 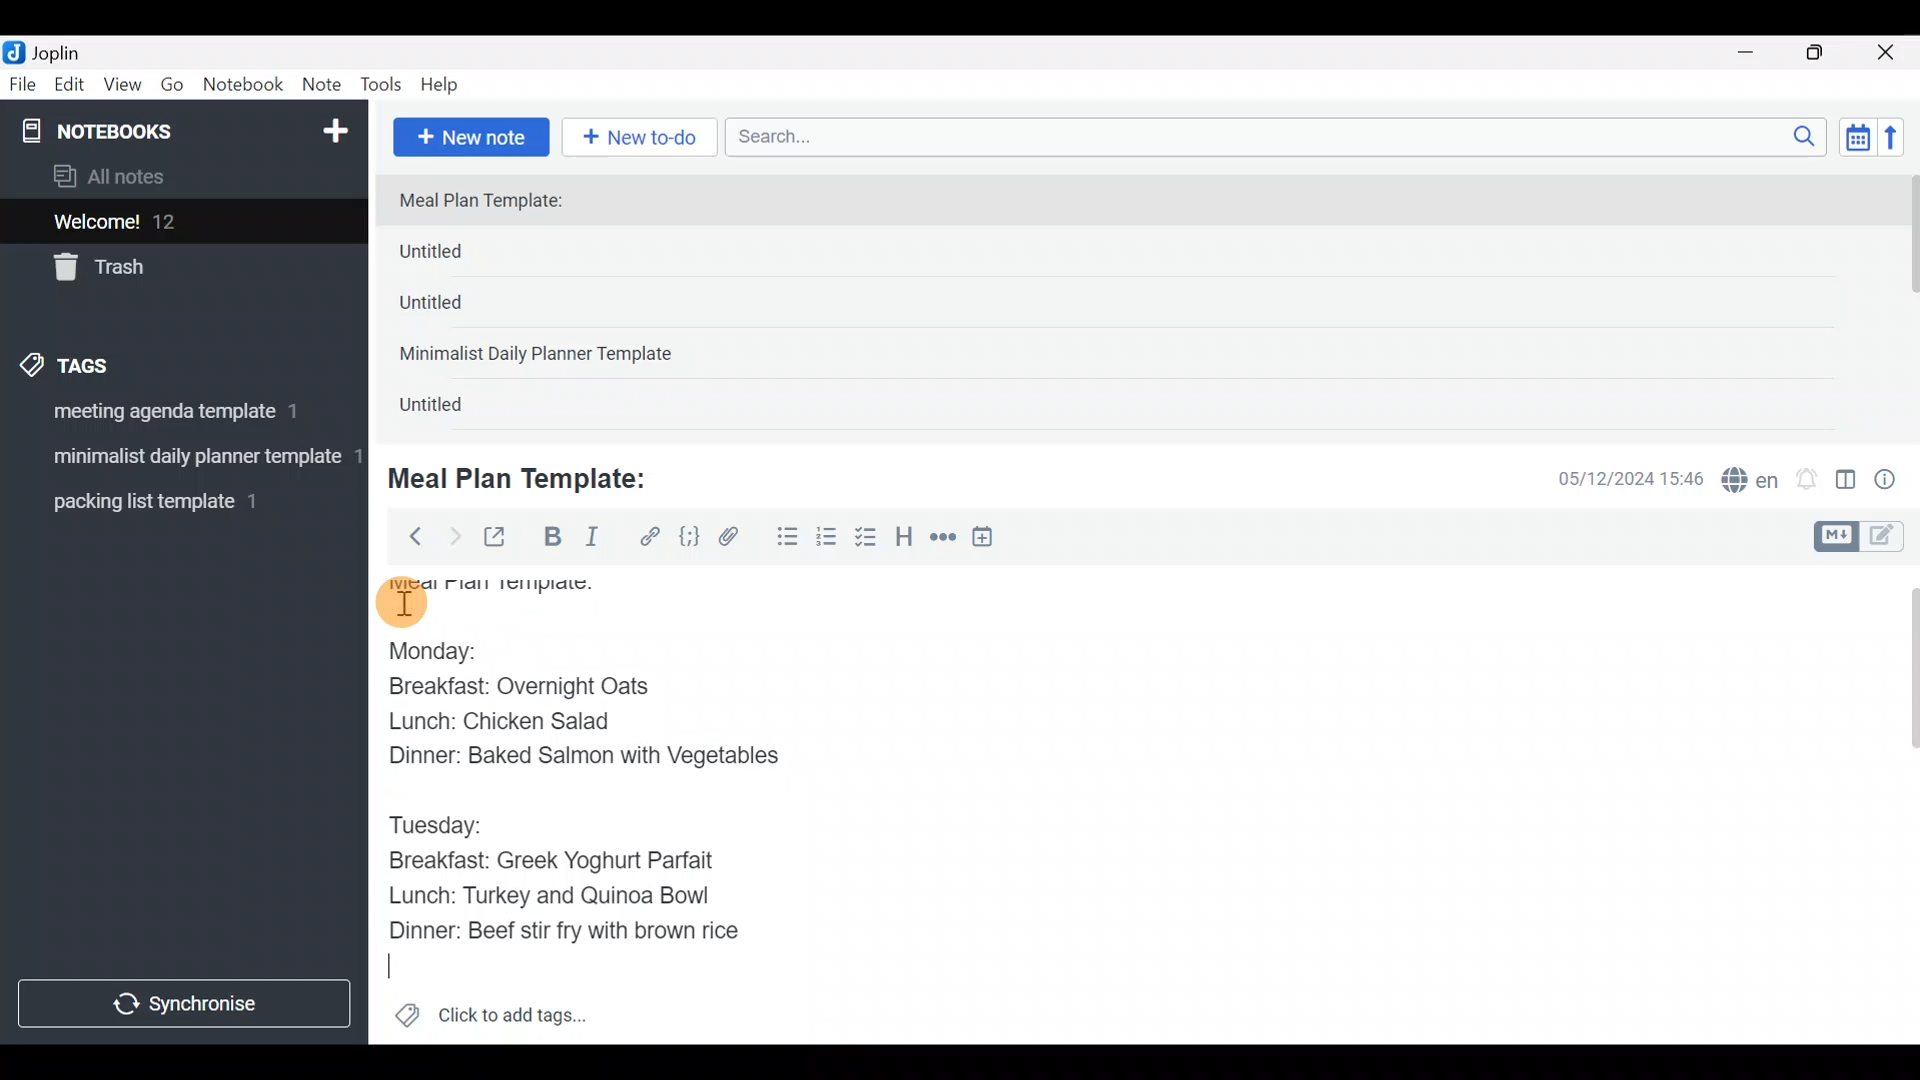 I want to click on Lunch: Turkey and Quinoa Bowl, so click(x=560, y=897).